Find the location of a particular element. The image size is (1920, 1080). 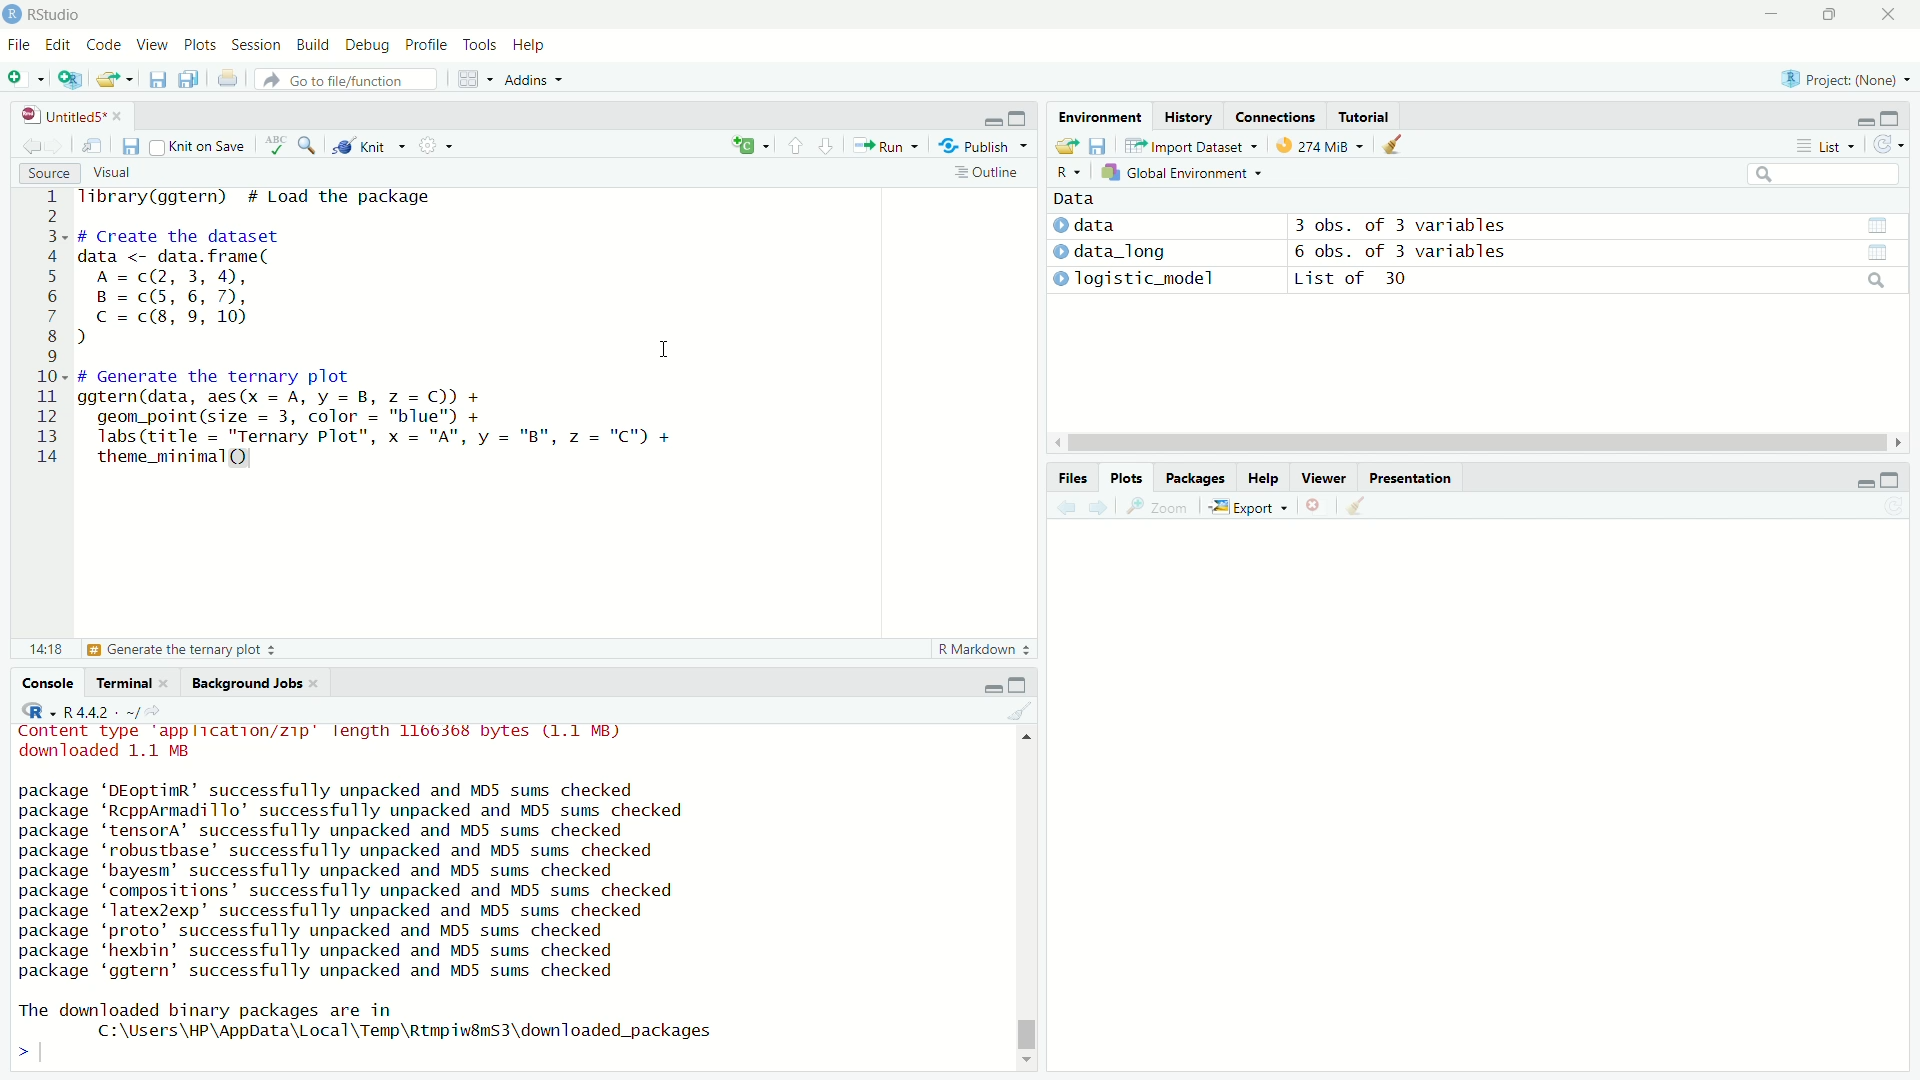

Console is located at coordinates (53, 683).